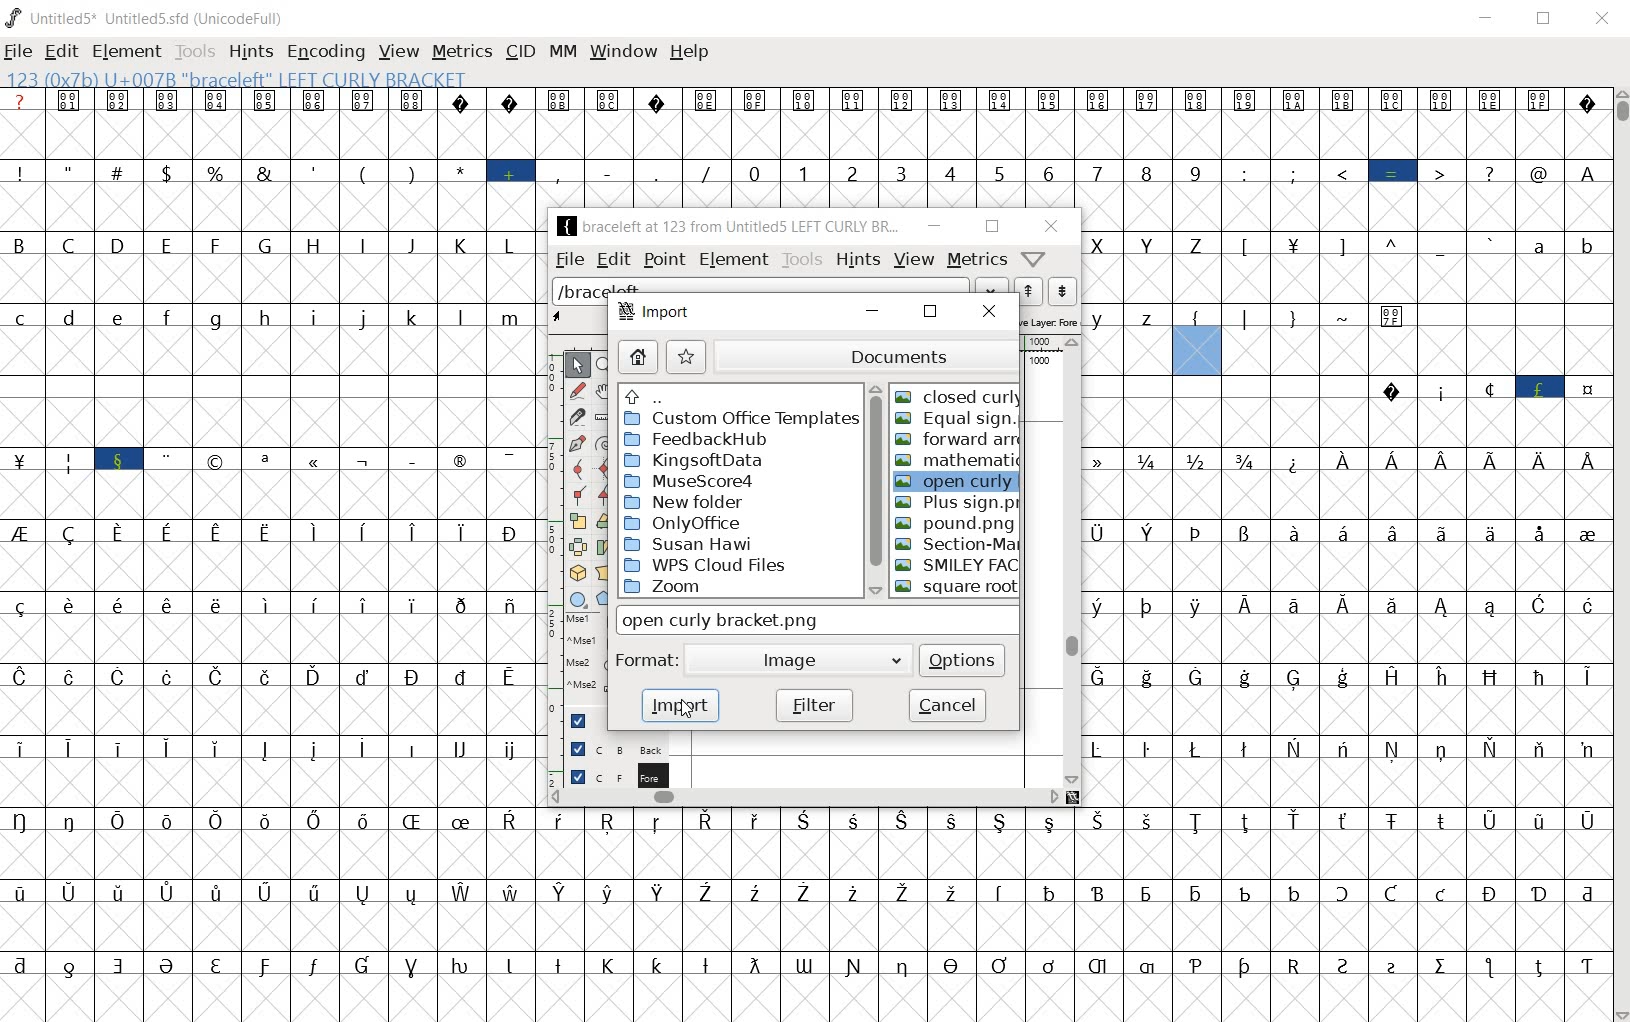 The image size is (1630, 1022). I want to click on SMILEY FACE, so click(957, 564).